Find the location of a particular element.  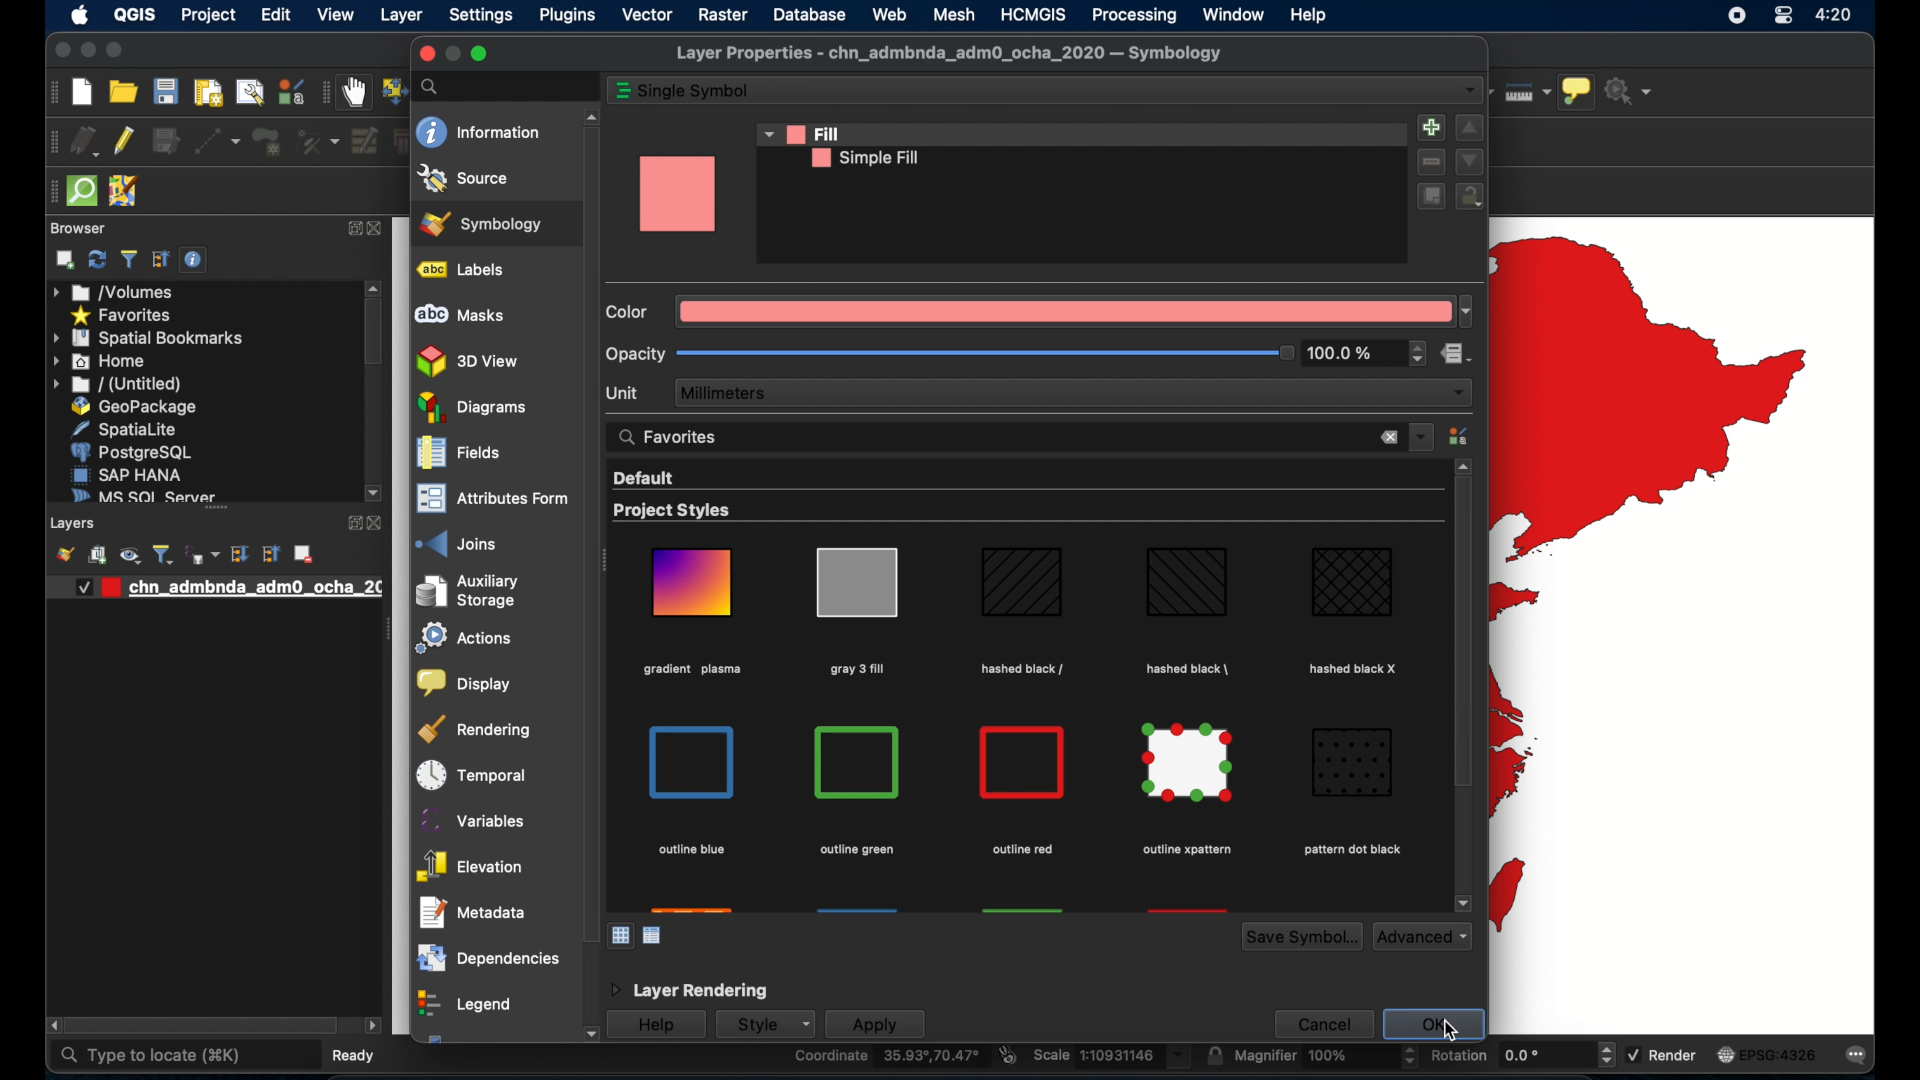

print layout is located at coordinates (206, 94).